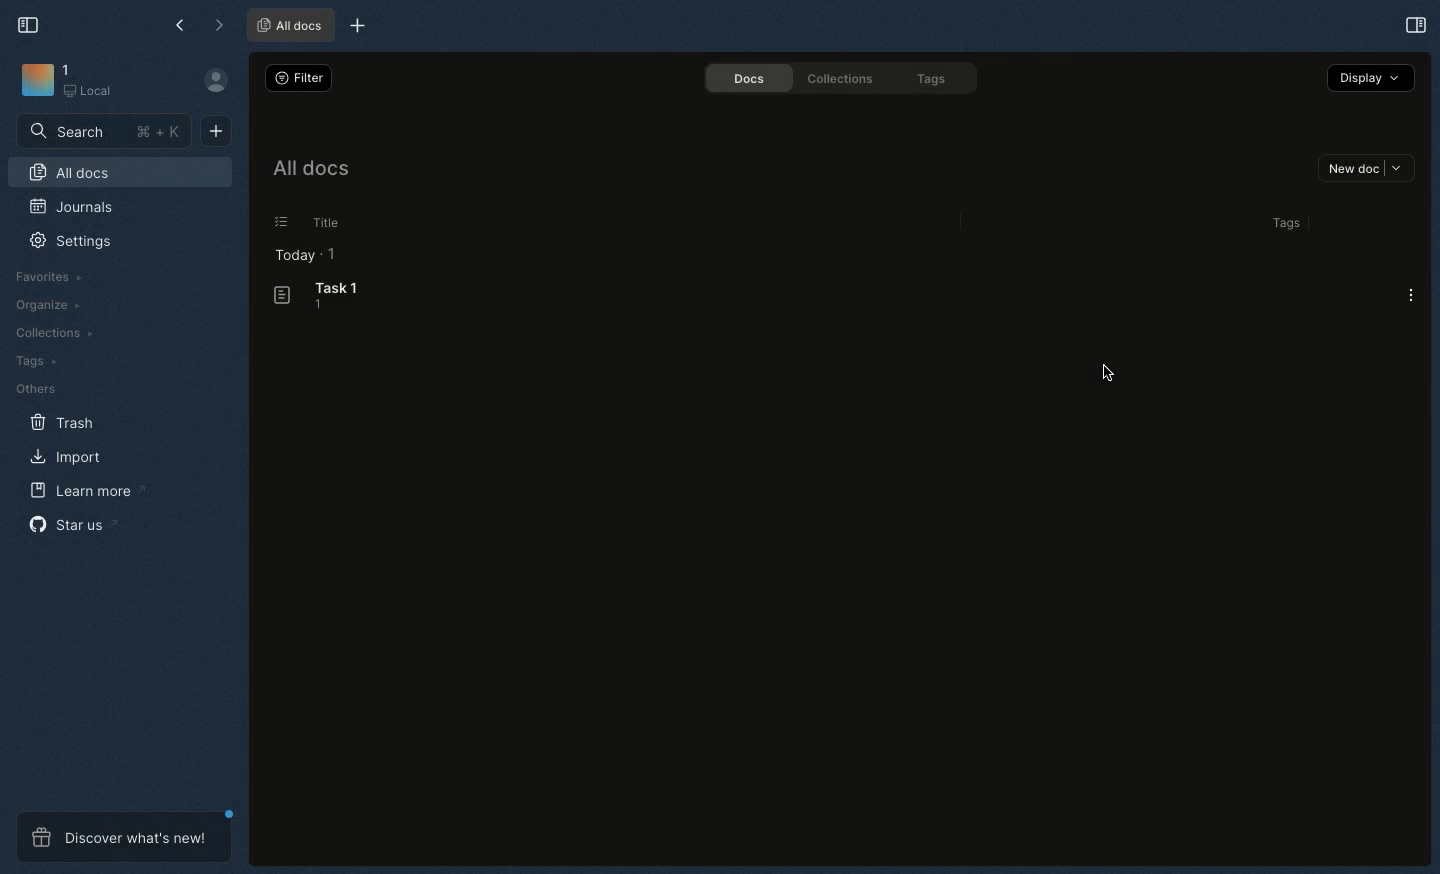 This screenshot has height=874, width=1440. I want to click on Discover what's new!, so click(126, 837).